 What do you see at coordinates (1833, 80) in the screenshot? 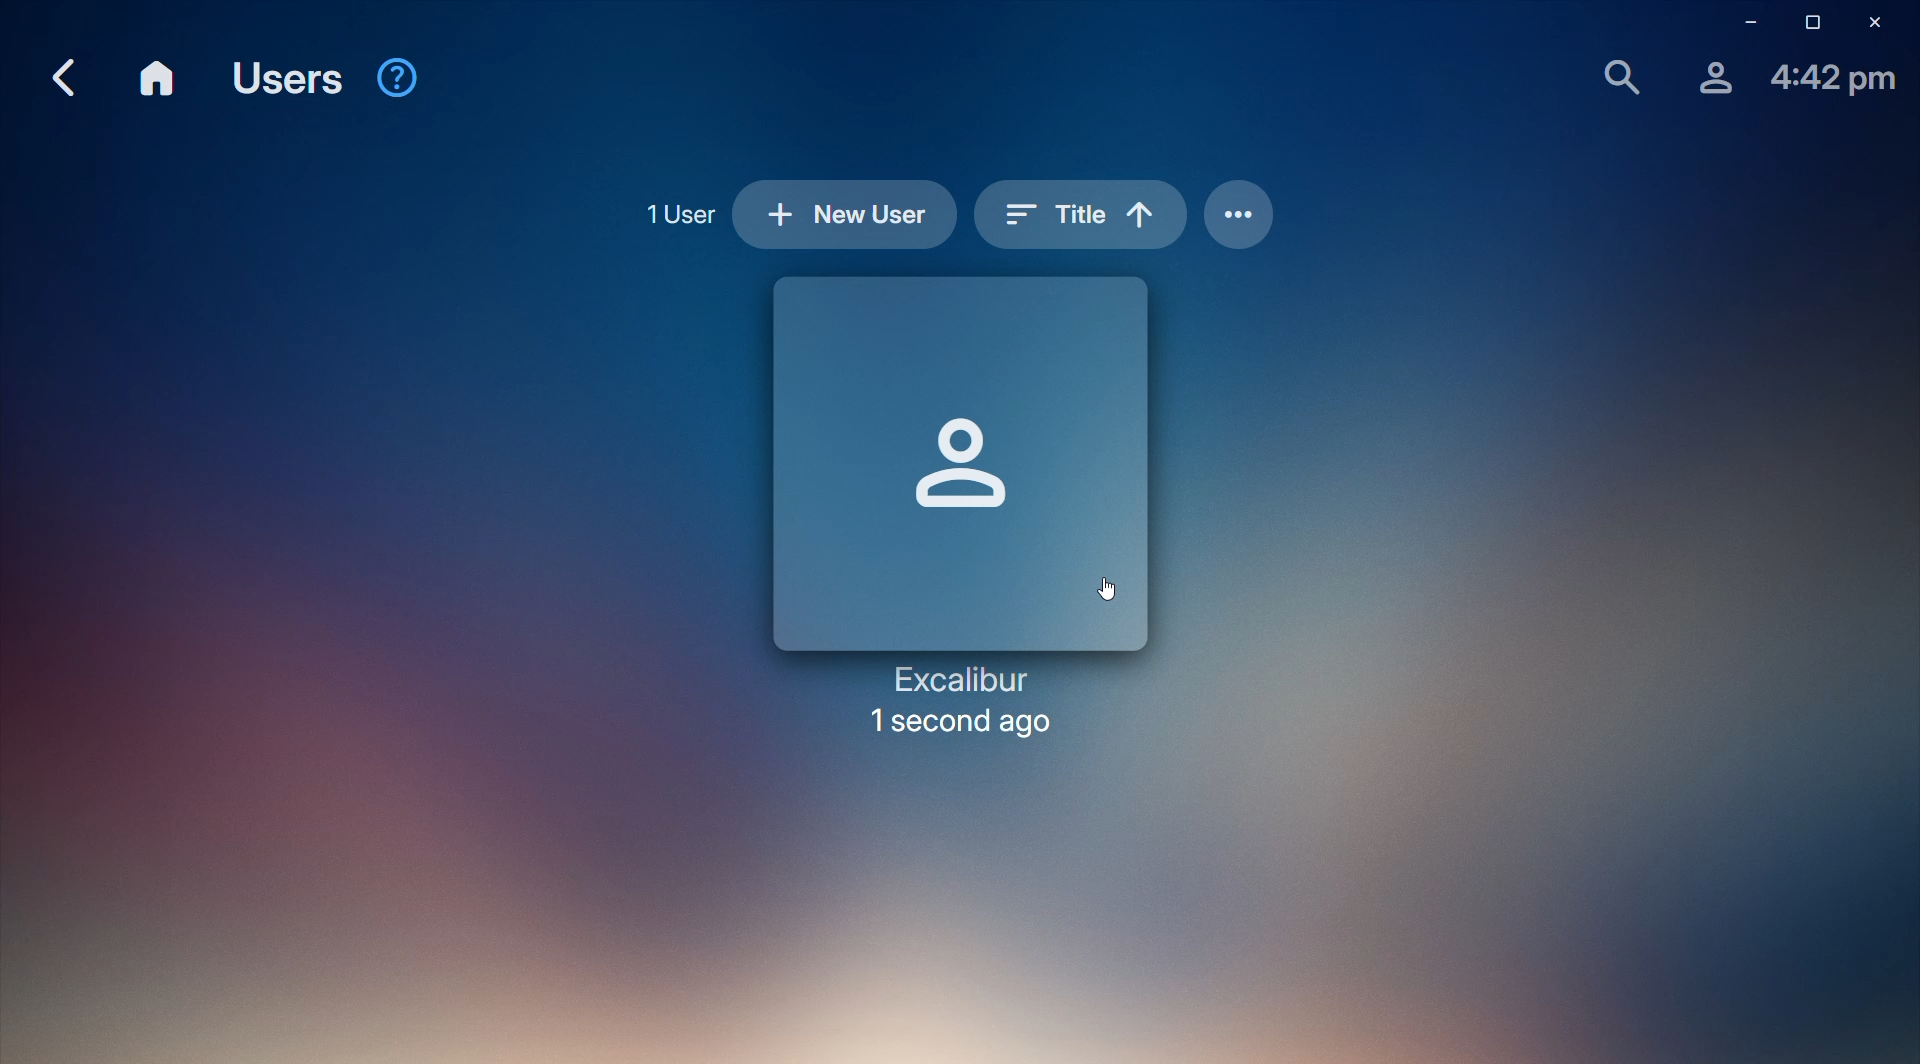
I see `4:42 pm` at bounding box center [1833, 80].